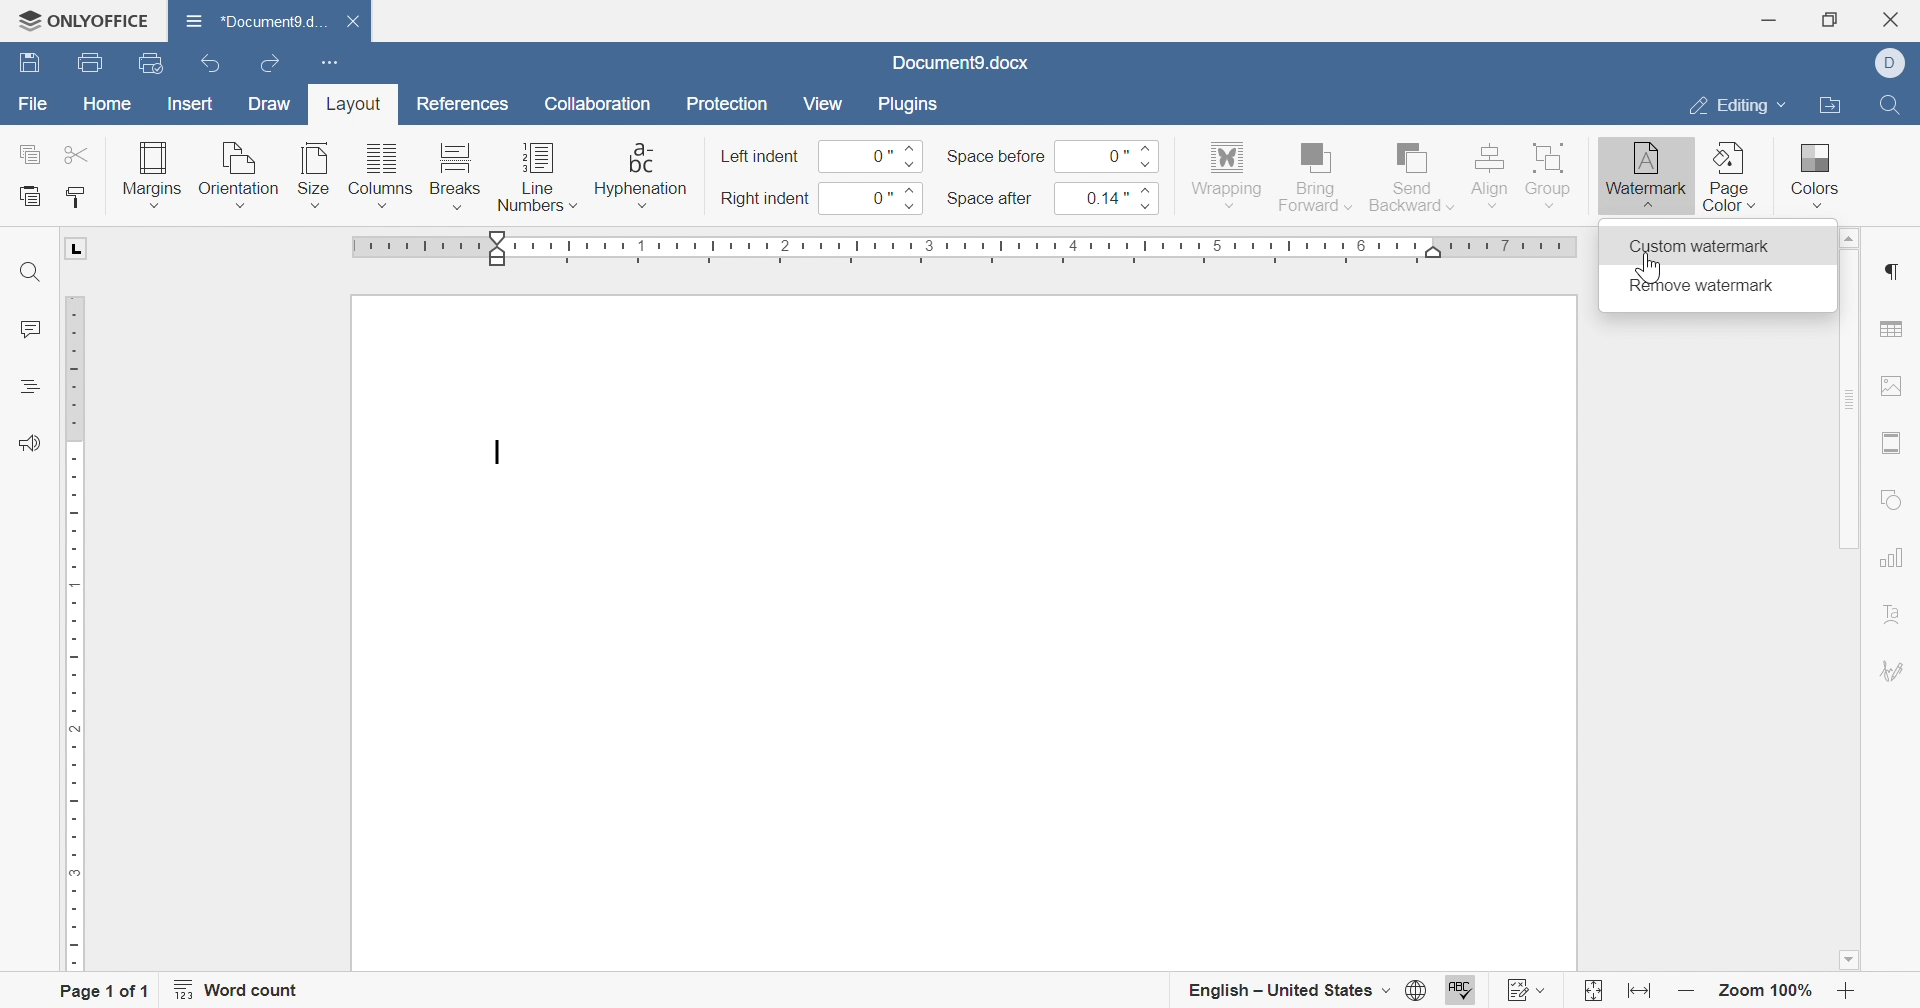 Image resolution: width=1920 pixels, height=1008 pixels. I want to click on table settings, so click(1891, 331).